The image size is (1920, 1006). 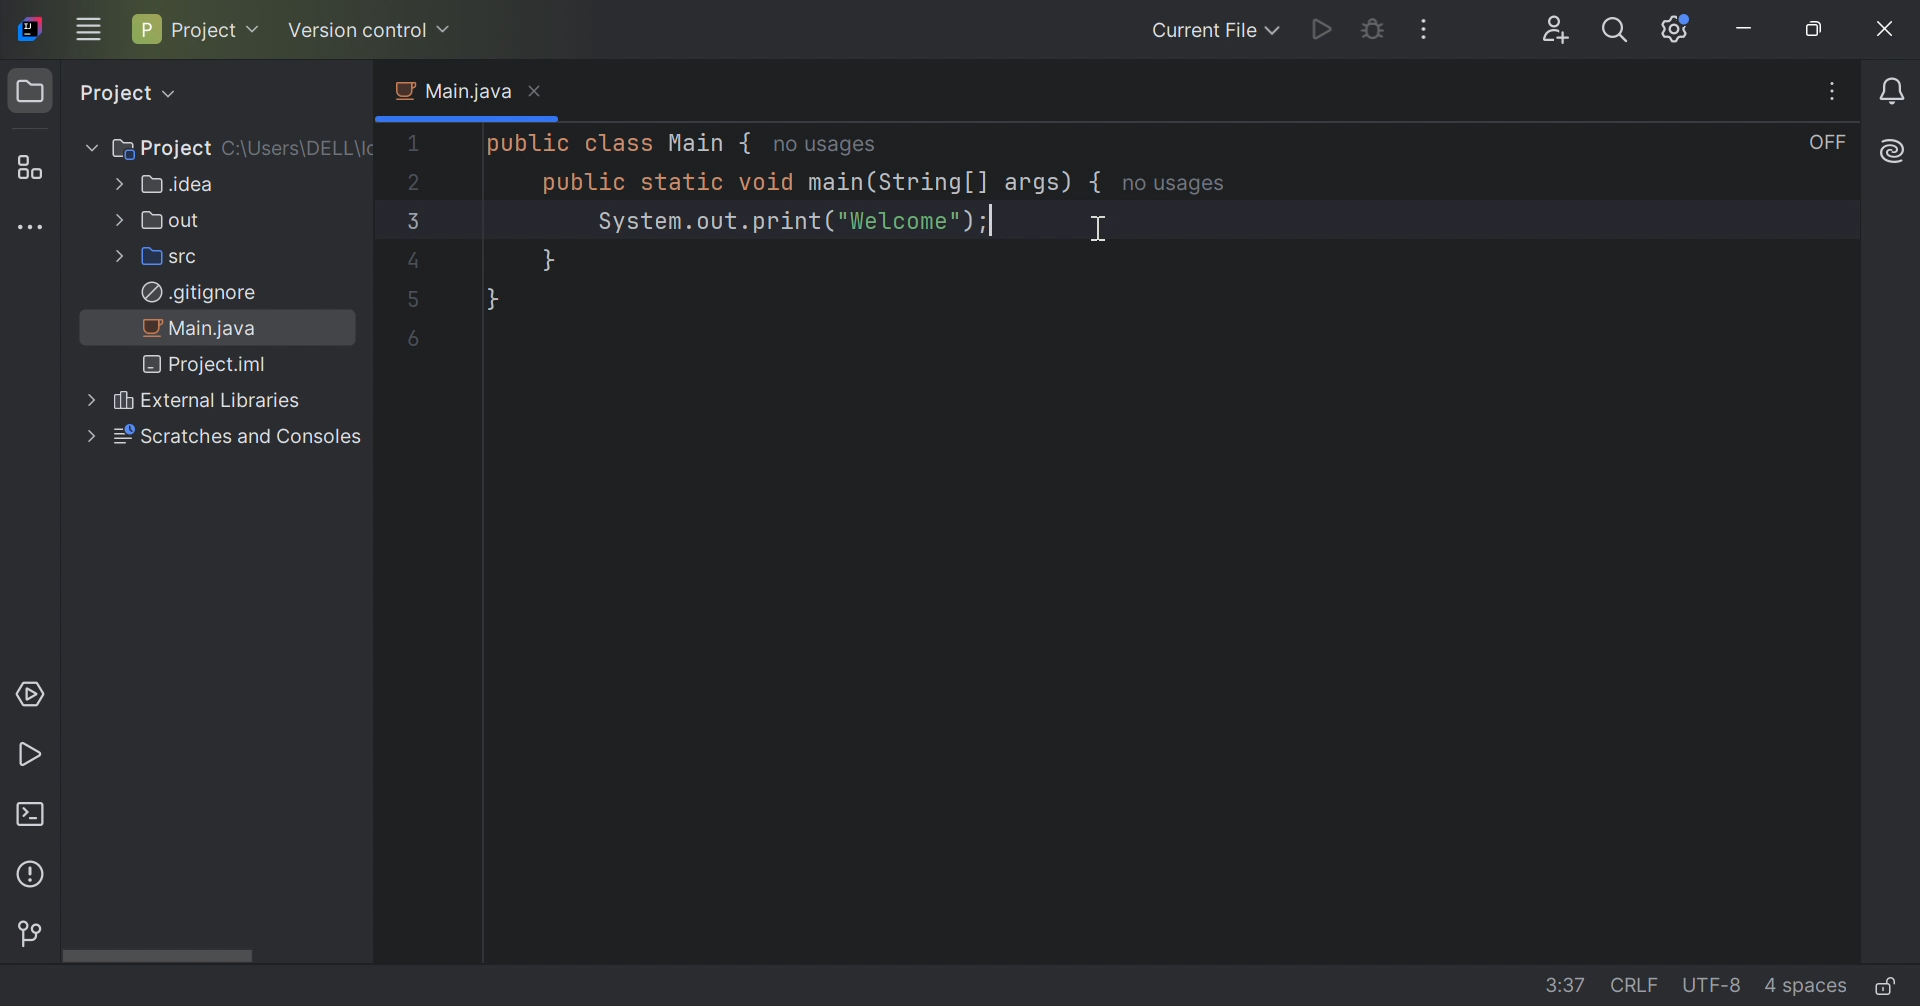 I want to click on P, so click(x=144, y=29).